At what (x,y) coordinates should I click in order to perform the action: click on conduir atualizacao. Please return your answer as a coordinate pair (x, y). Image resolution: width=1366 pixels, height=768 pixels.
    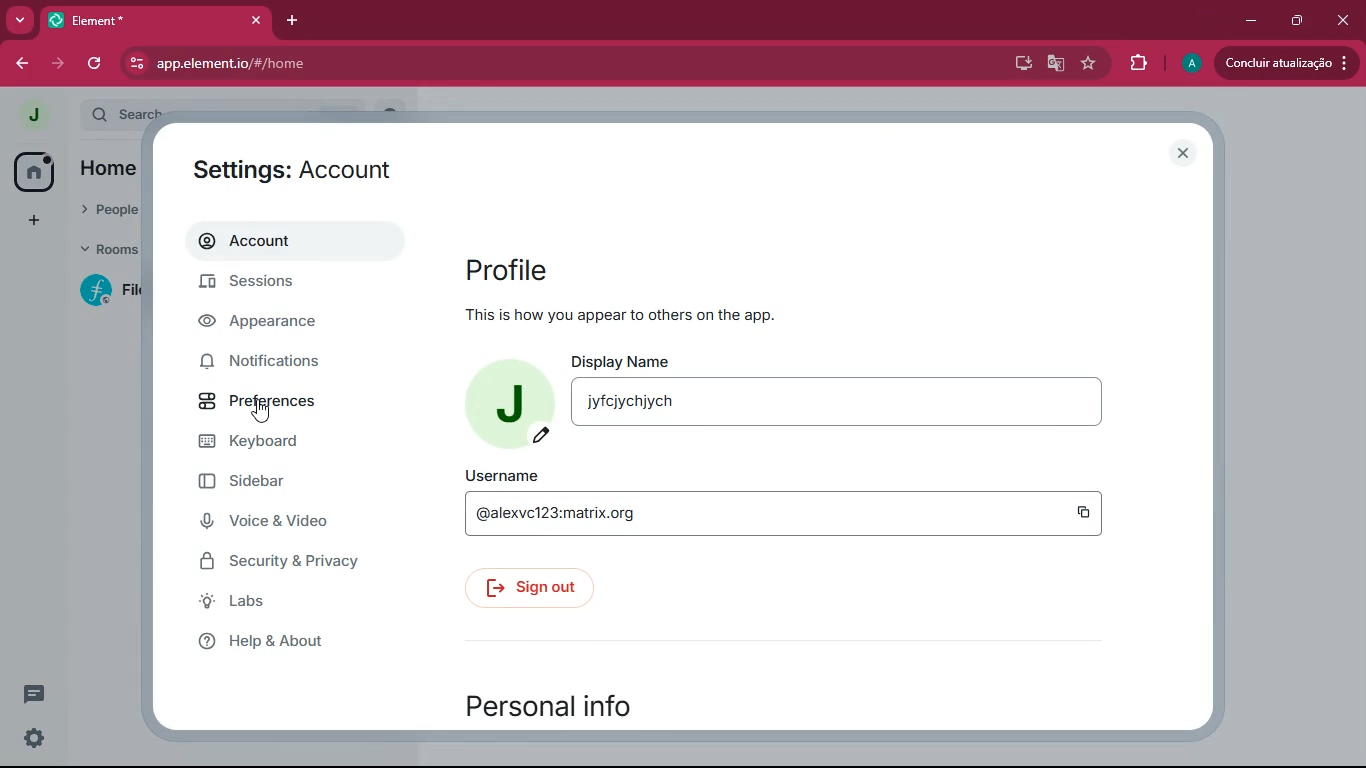
    Looking at the image, I should click on (1287, 63).